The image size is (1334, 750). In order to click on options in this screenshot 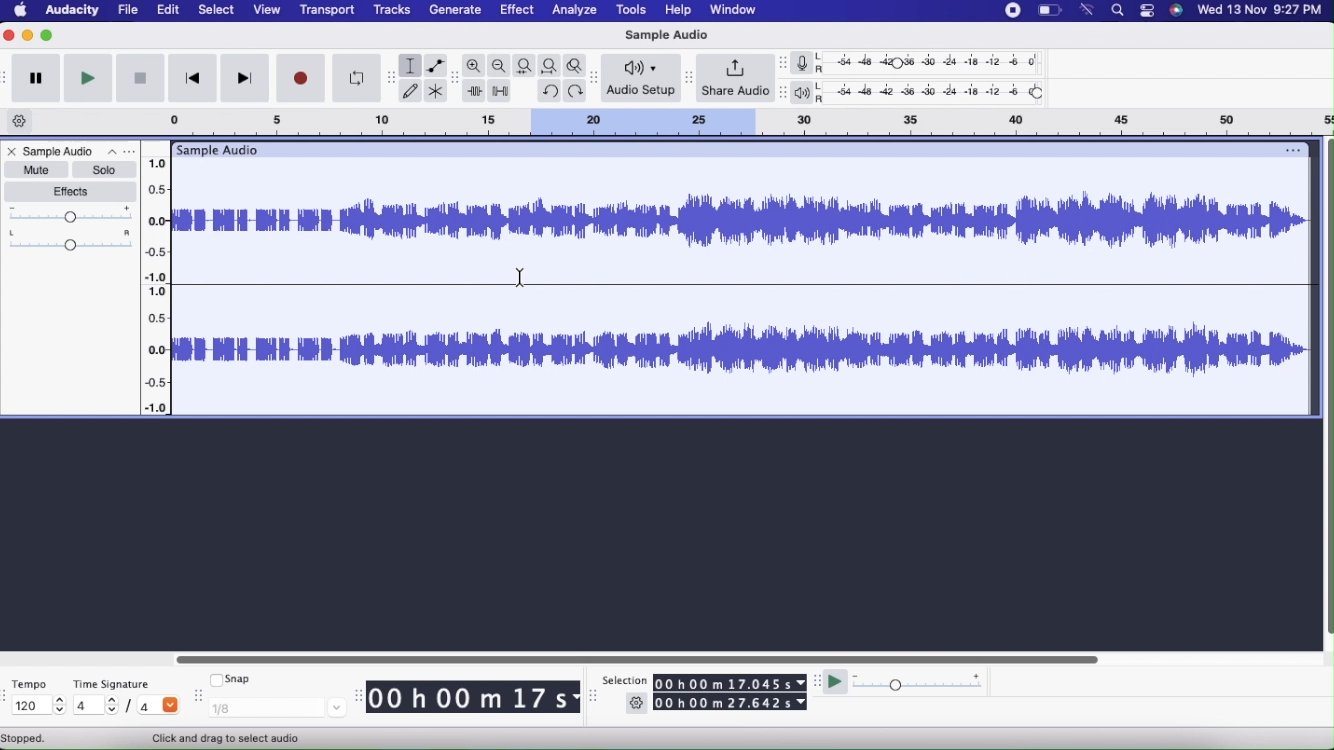, I will do `click(1289, 150)`.